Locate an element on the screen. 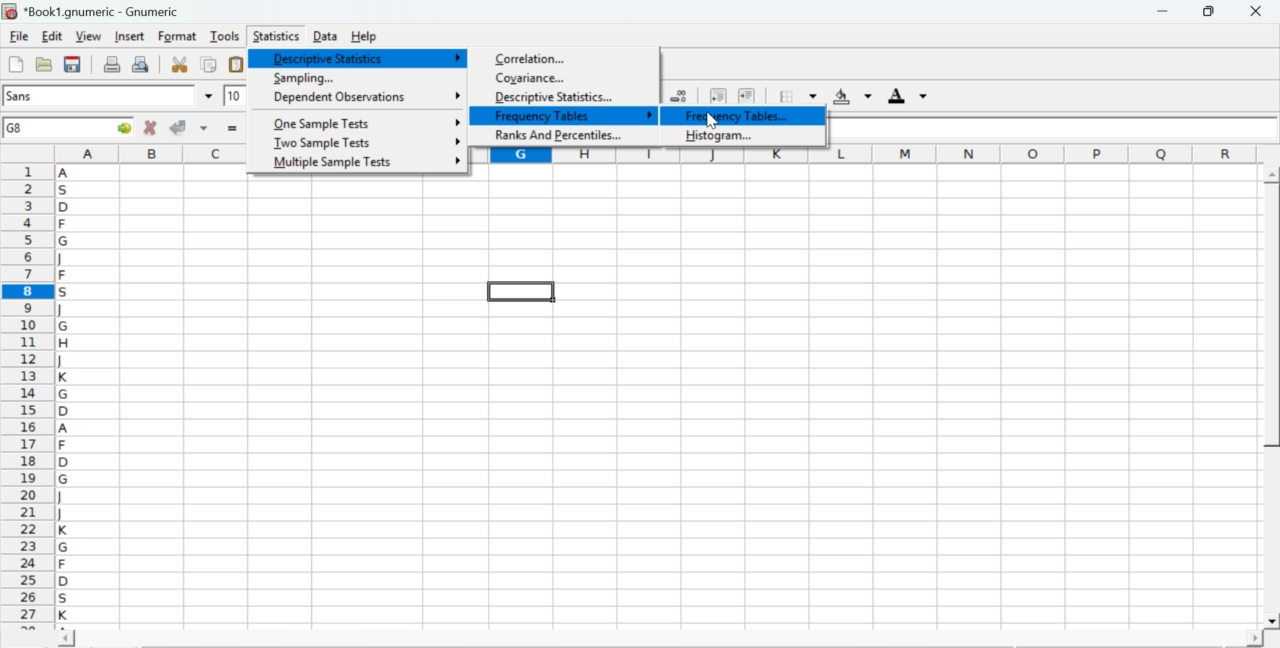  data is located at coordinates (327, 35).